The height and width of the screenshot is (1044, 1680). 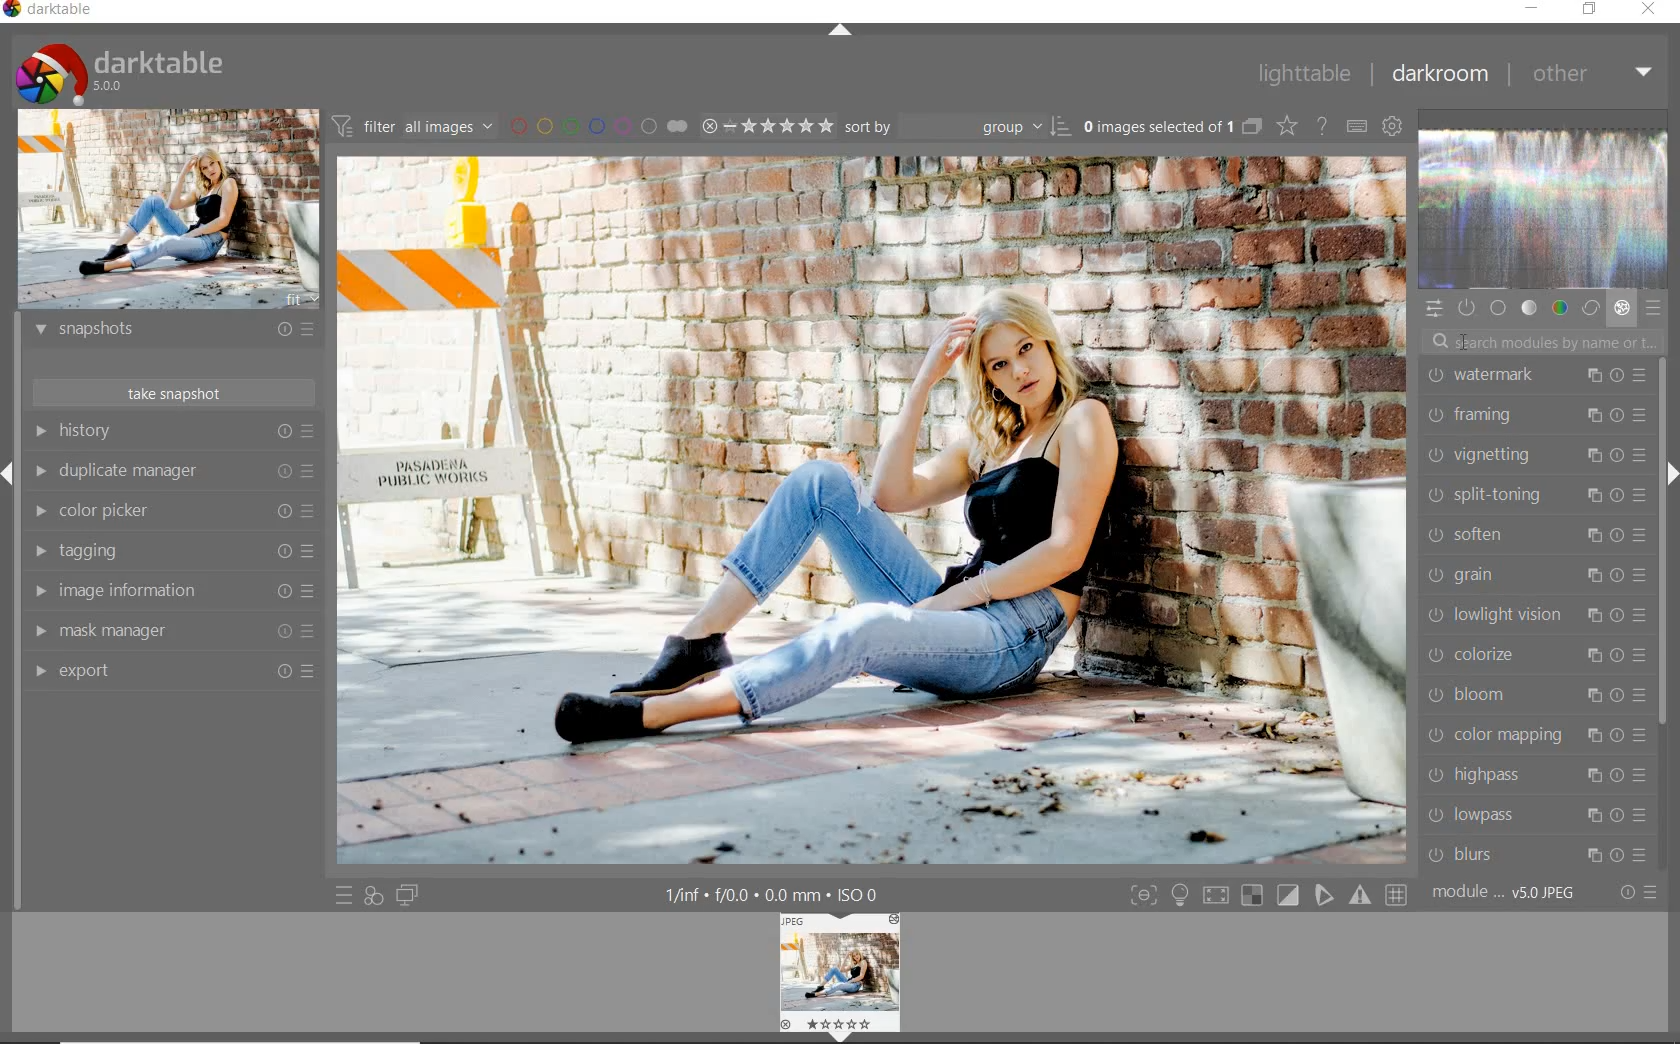 What do you see at coordinates (1265, 896) in the screenshot?
I see `toggle modes` at bounding box center [1265, 896].